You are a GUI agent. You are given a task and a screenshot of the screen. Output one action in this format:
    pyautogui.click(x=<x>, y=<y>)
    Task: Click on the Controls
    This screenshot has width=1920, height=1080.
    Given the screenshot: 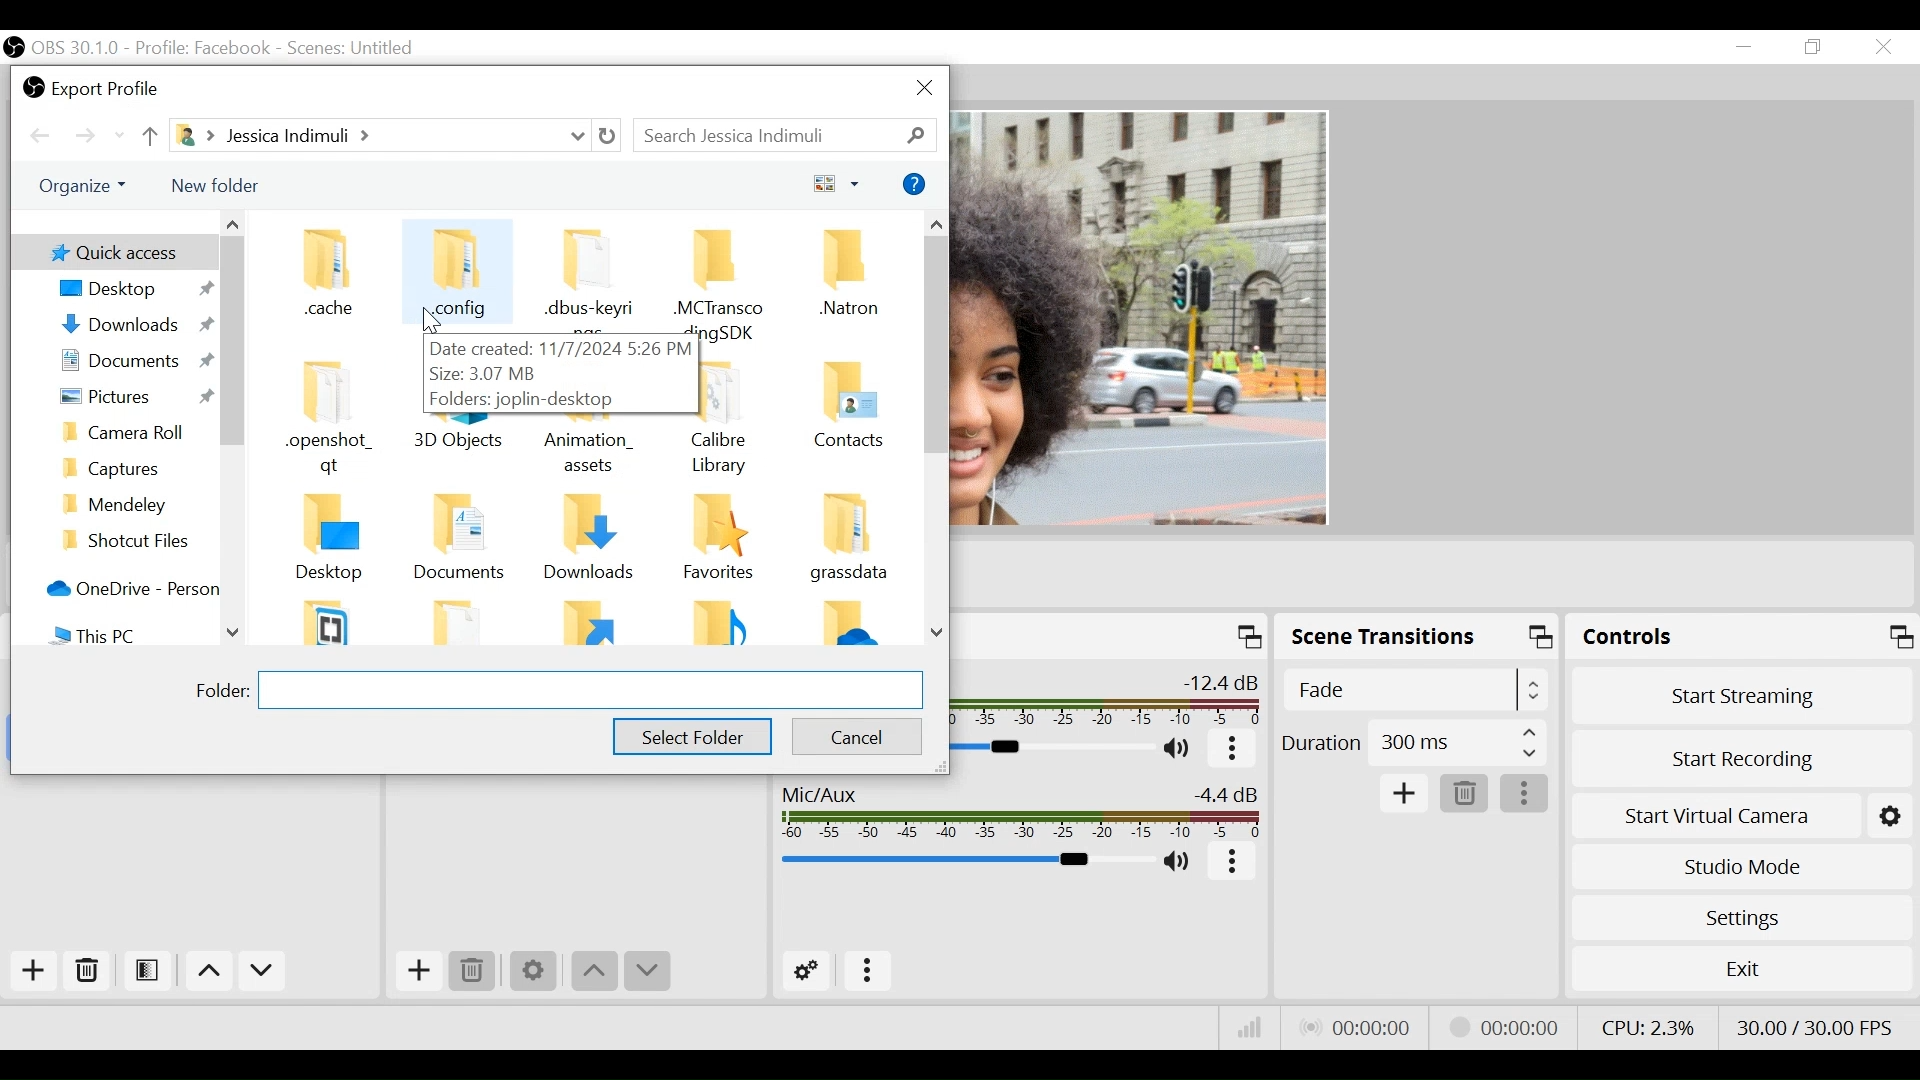 What is the action you would take?
    pyautogui.click(x=1743, y=637)
    